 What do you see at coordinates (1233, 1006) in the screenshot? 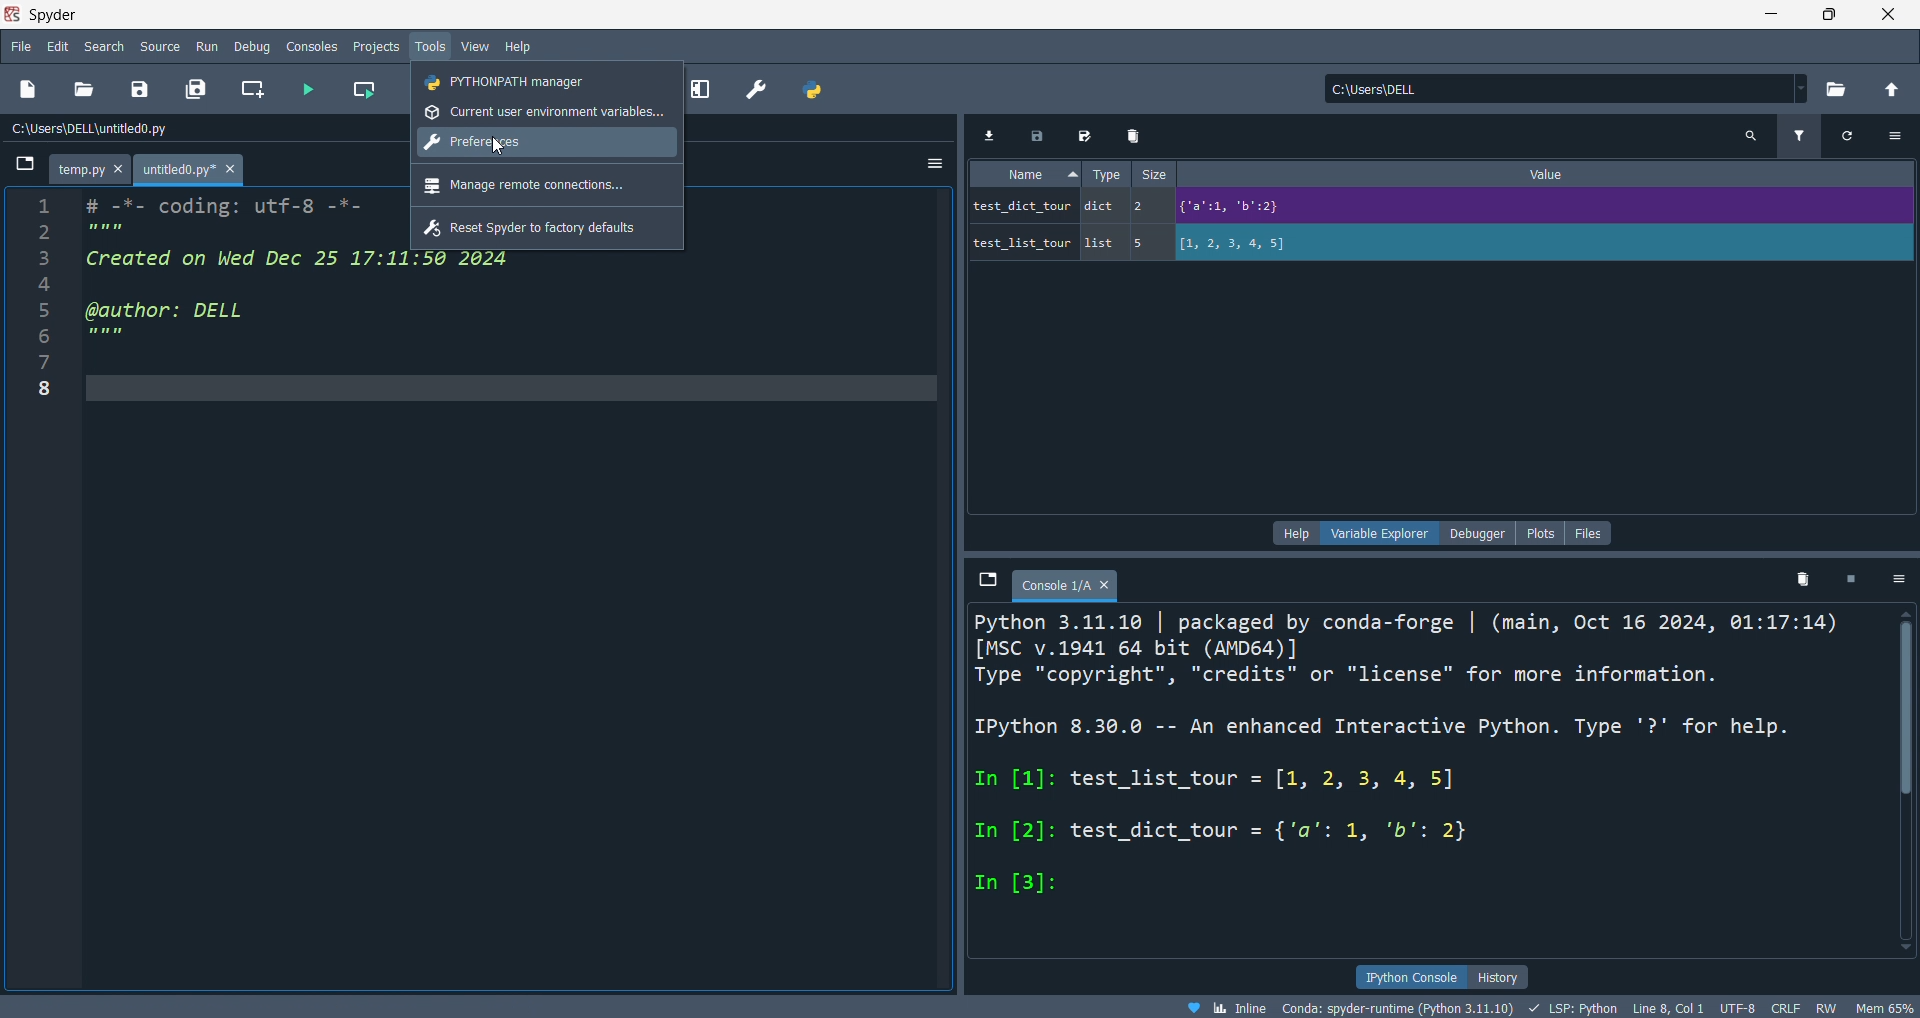
I see `Inline` at bounding box center [1233, 1006].